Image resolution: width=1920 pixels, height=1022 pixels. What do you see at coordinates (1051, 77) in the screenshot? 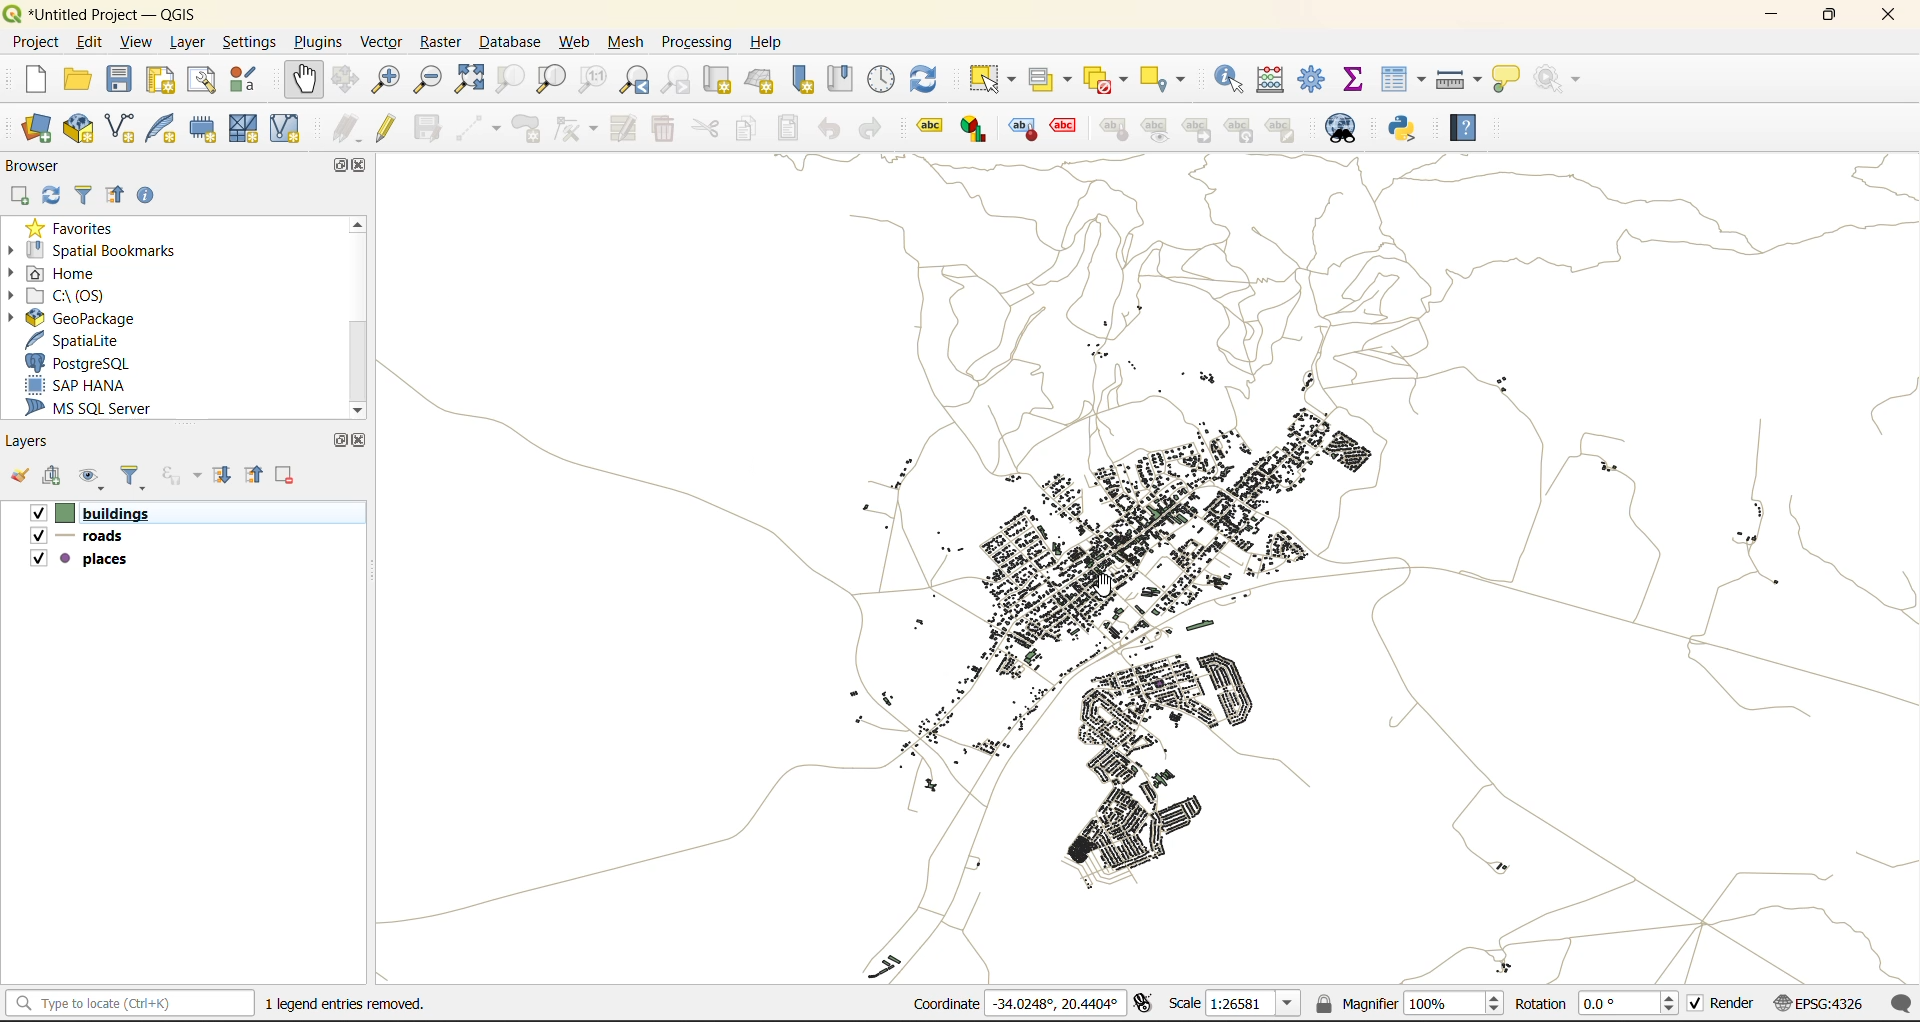
I see `select value` at bounding box center [1051, 77].